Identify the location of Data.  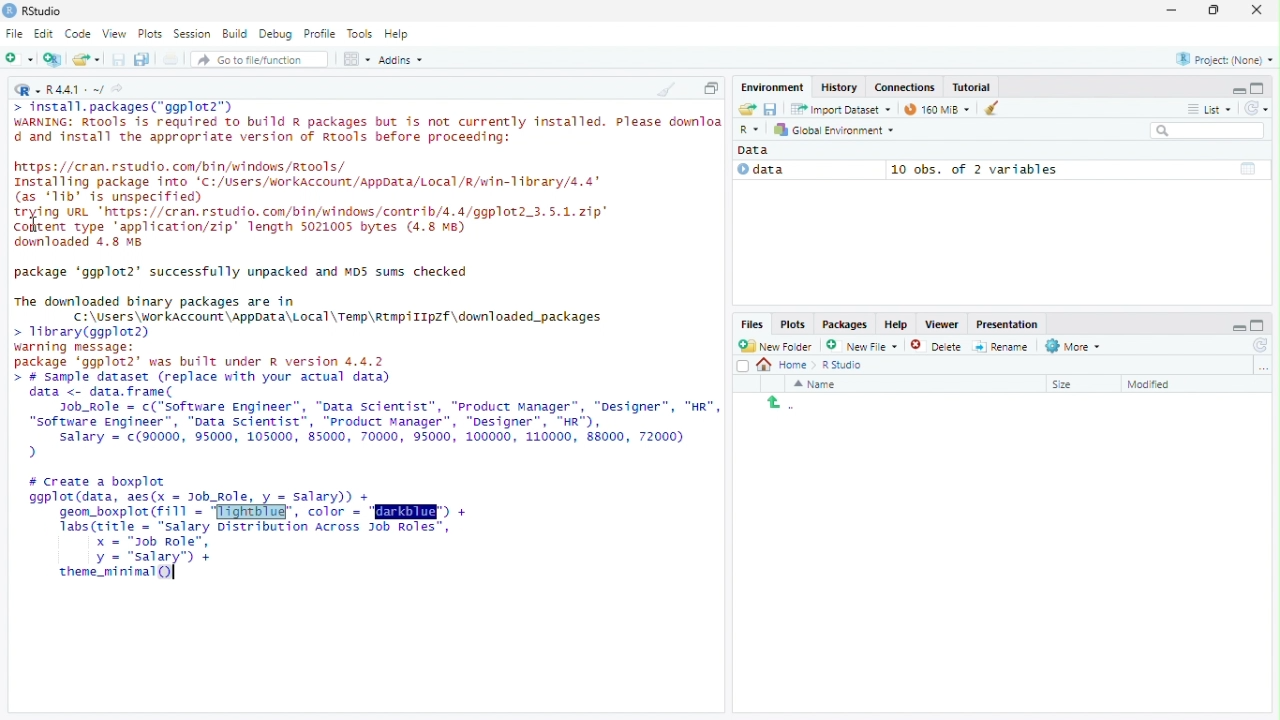
(806, 170).